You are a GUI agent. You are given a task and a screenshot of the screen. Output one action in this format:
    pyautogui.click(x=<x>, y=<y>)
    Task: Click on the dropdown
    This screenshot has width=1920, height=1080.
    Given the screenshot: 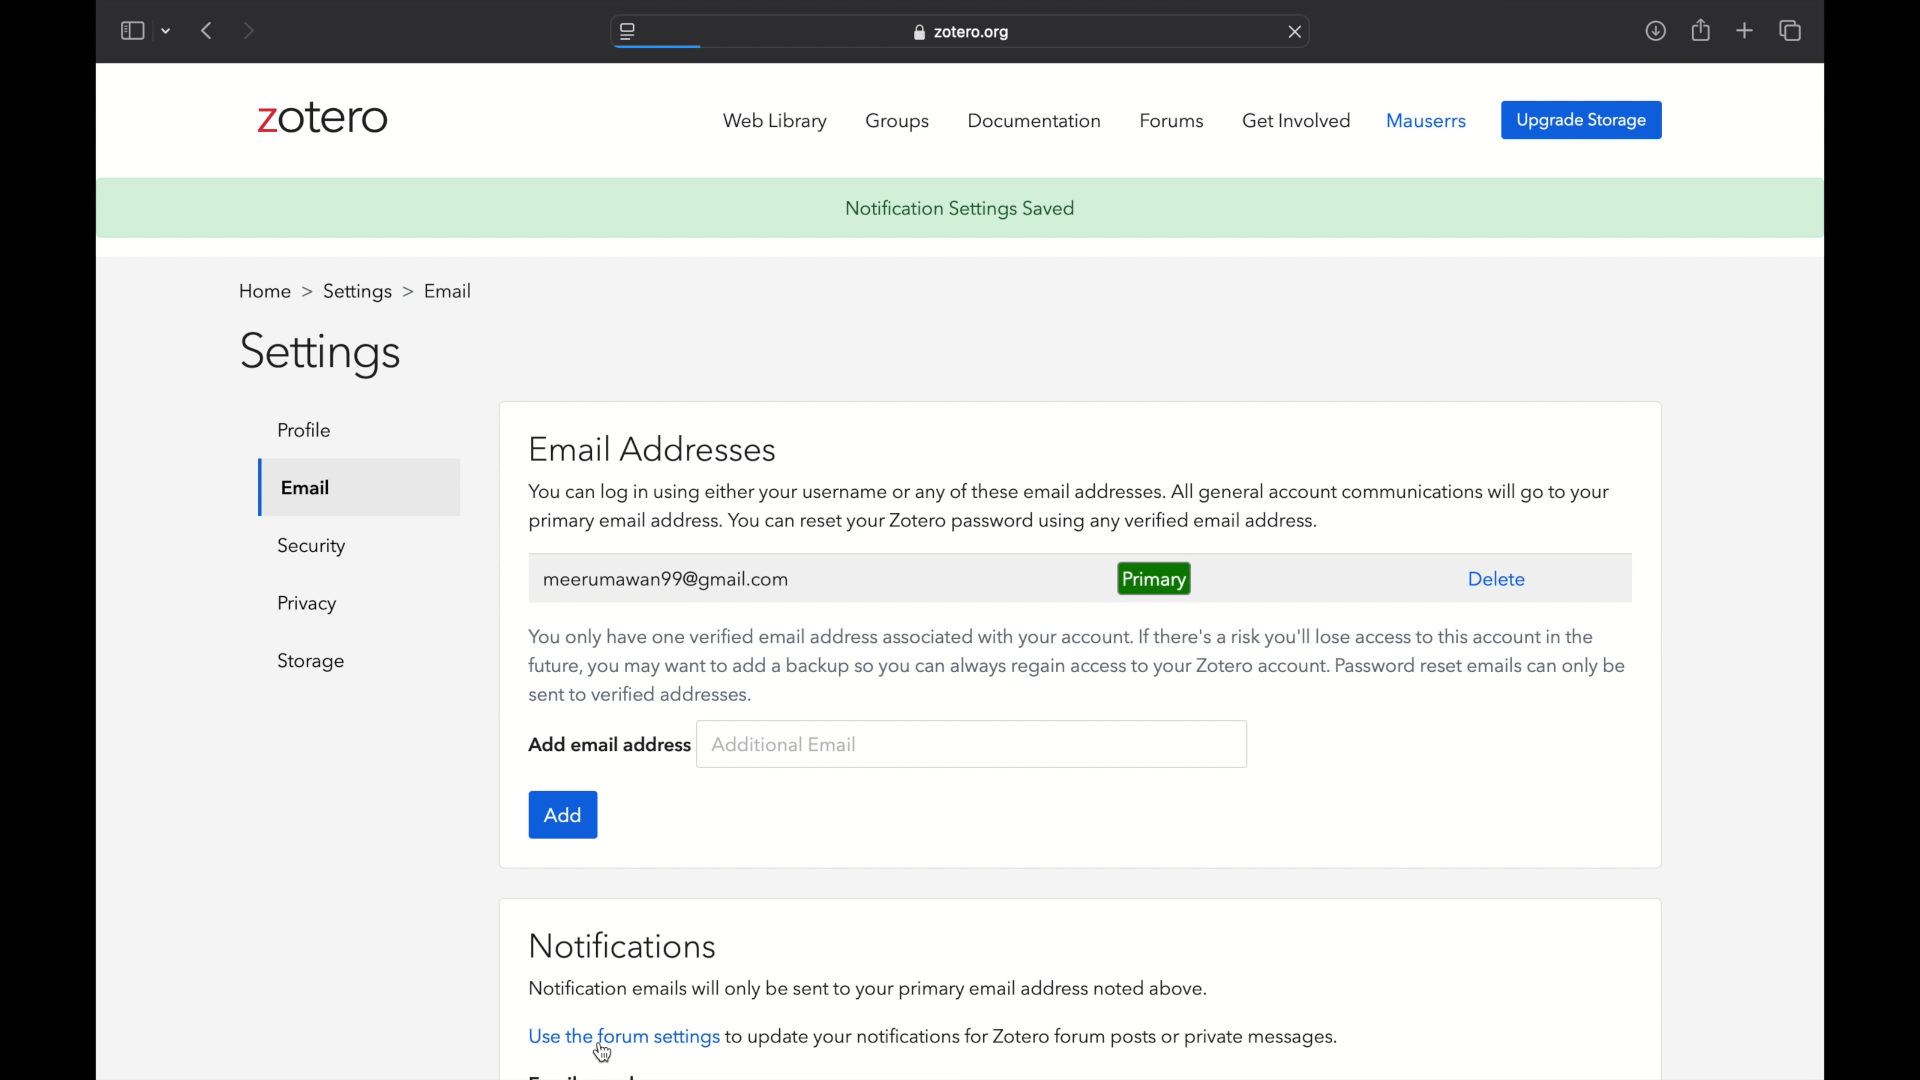 What is the action you would take?
    pyautogui.click(x=167, y=32)
    